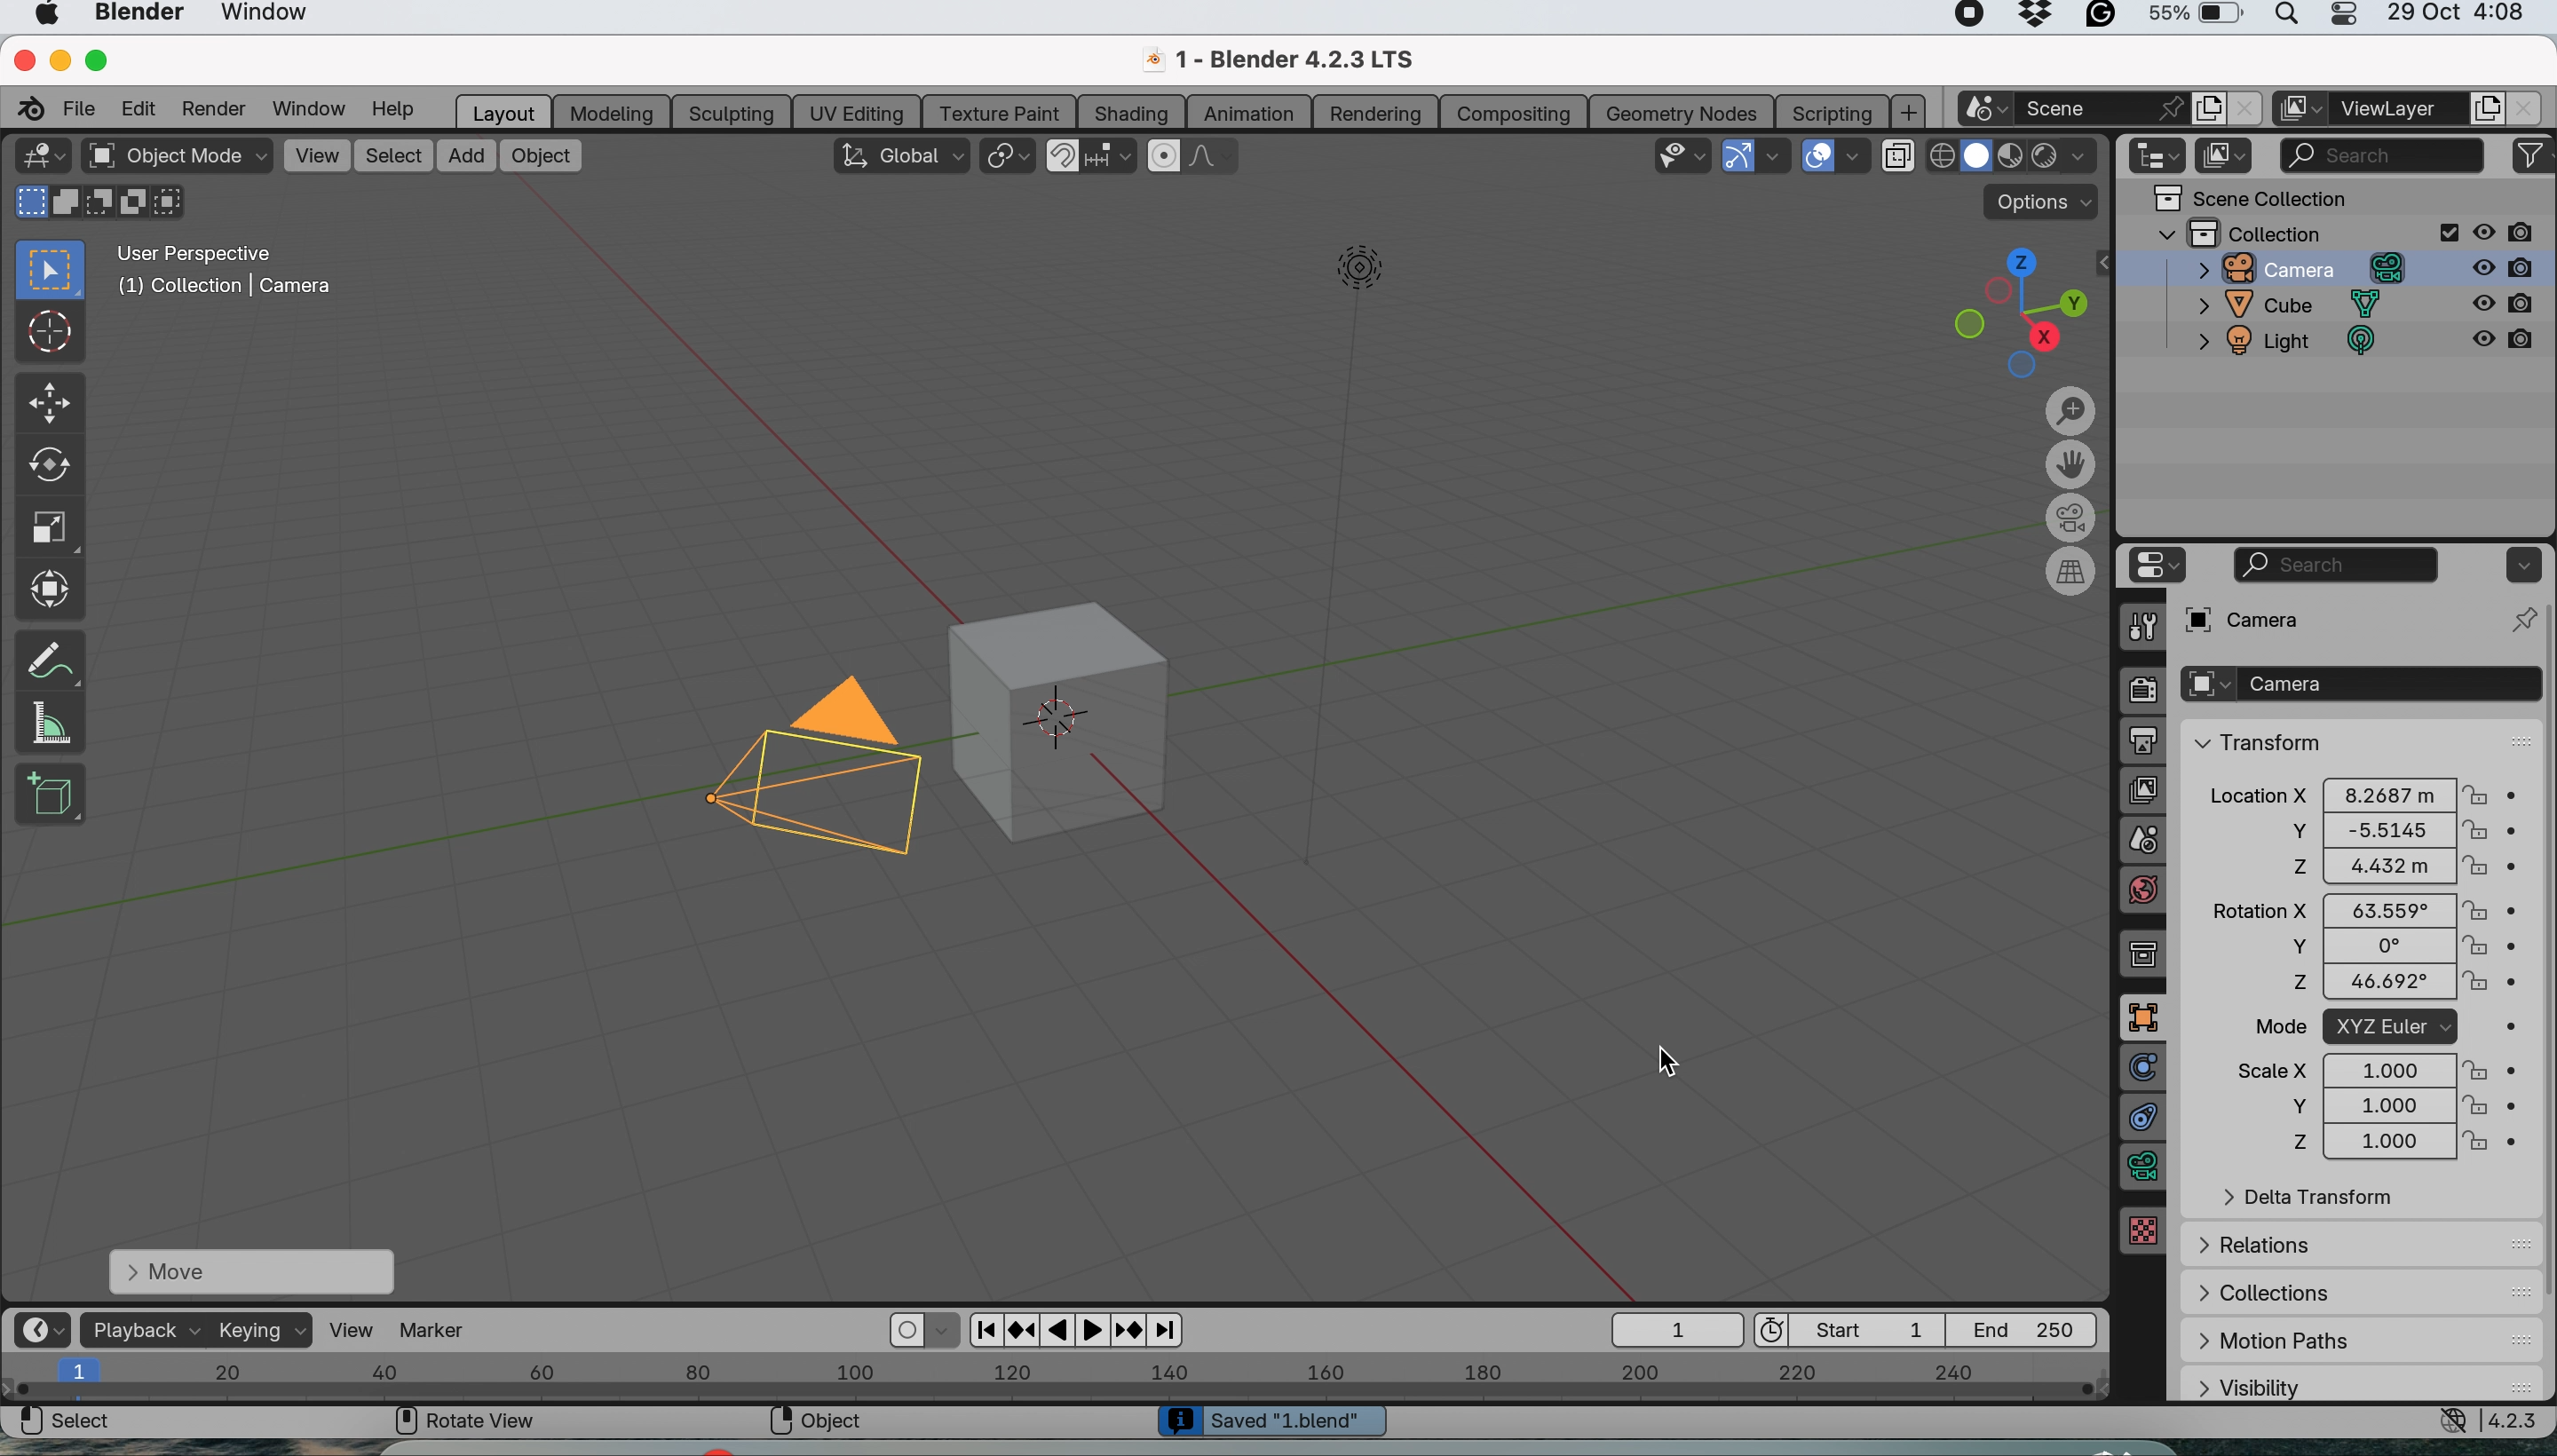 This screenshot has height=1456, width=2557. Describe the element at coordinates (2290, 345) in the screenshot. I see `light` at that location.